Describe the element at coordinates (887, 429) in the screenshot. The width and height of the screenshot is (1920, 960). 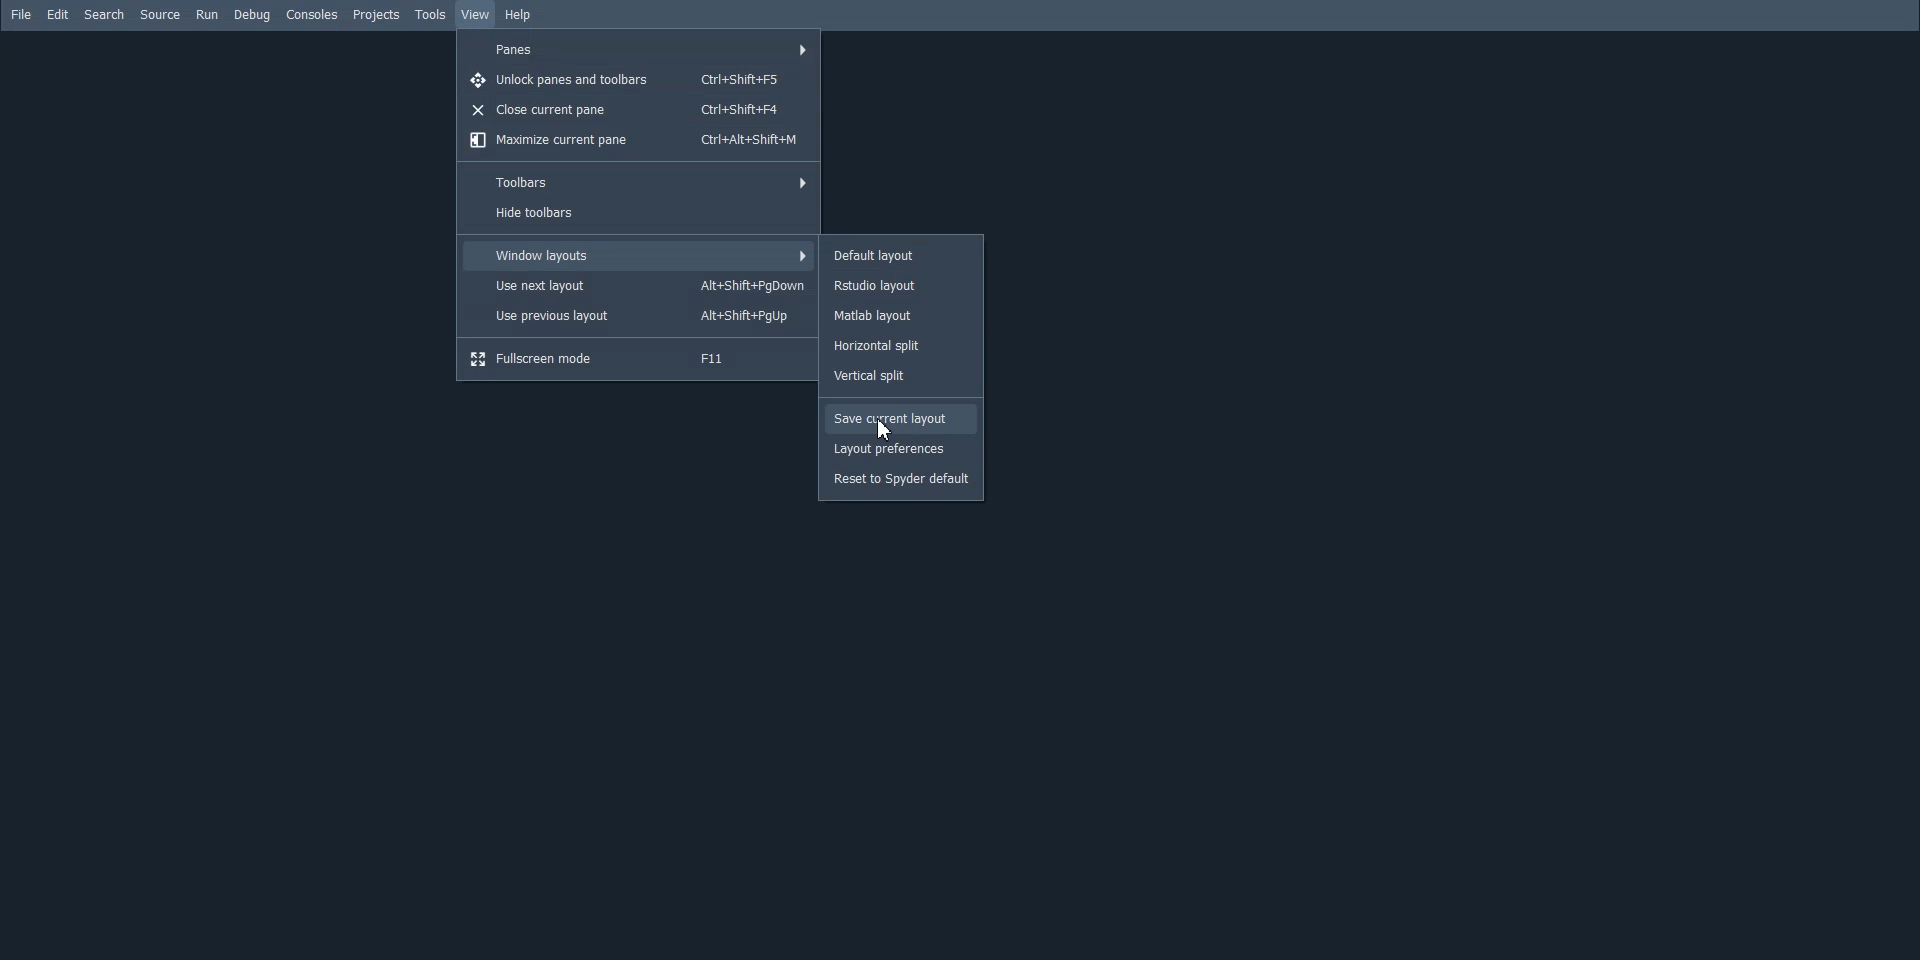
I see `Cursor` at that location.